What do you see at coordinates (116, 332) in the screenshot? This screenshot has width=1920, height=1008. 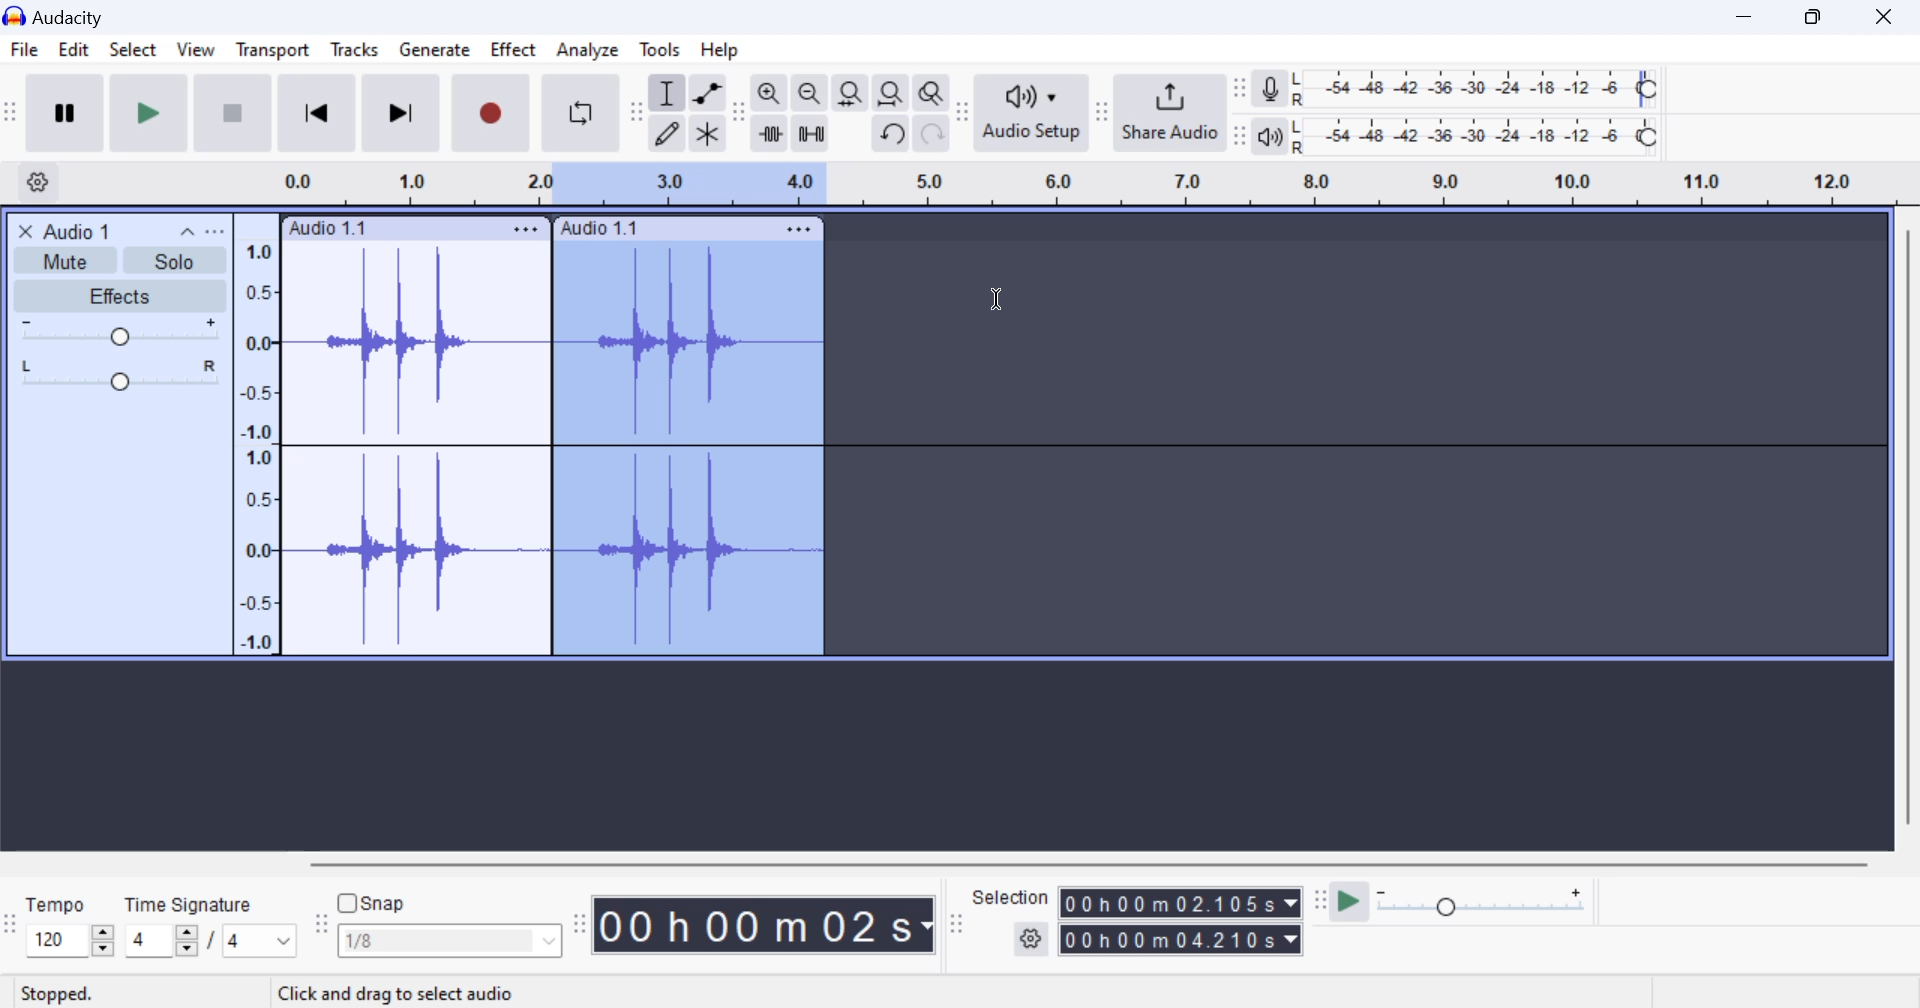 I see `Volume` at bounding box center [116, 332].